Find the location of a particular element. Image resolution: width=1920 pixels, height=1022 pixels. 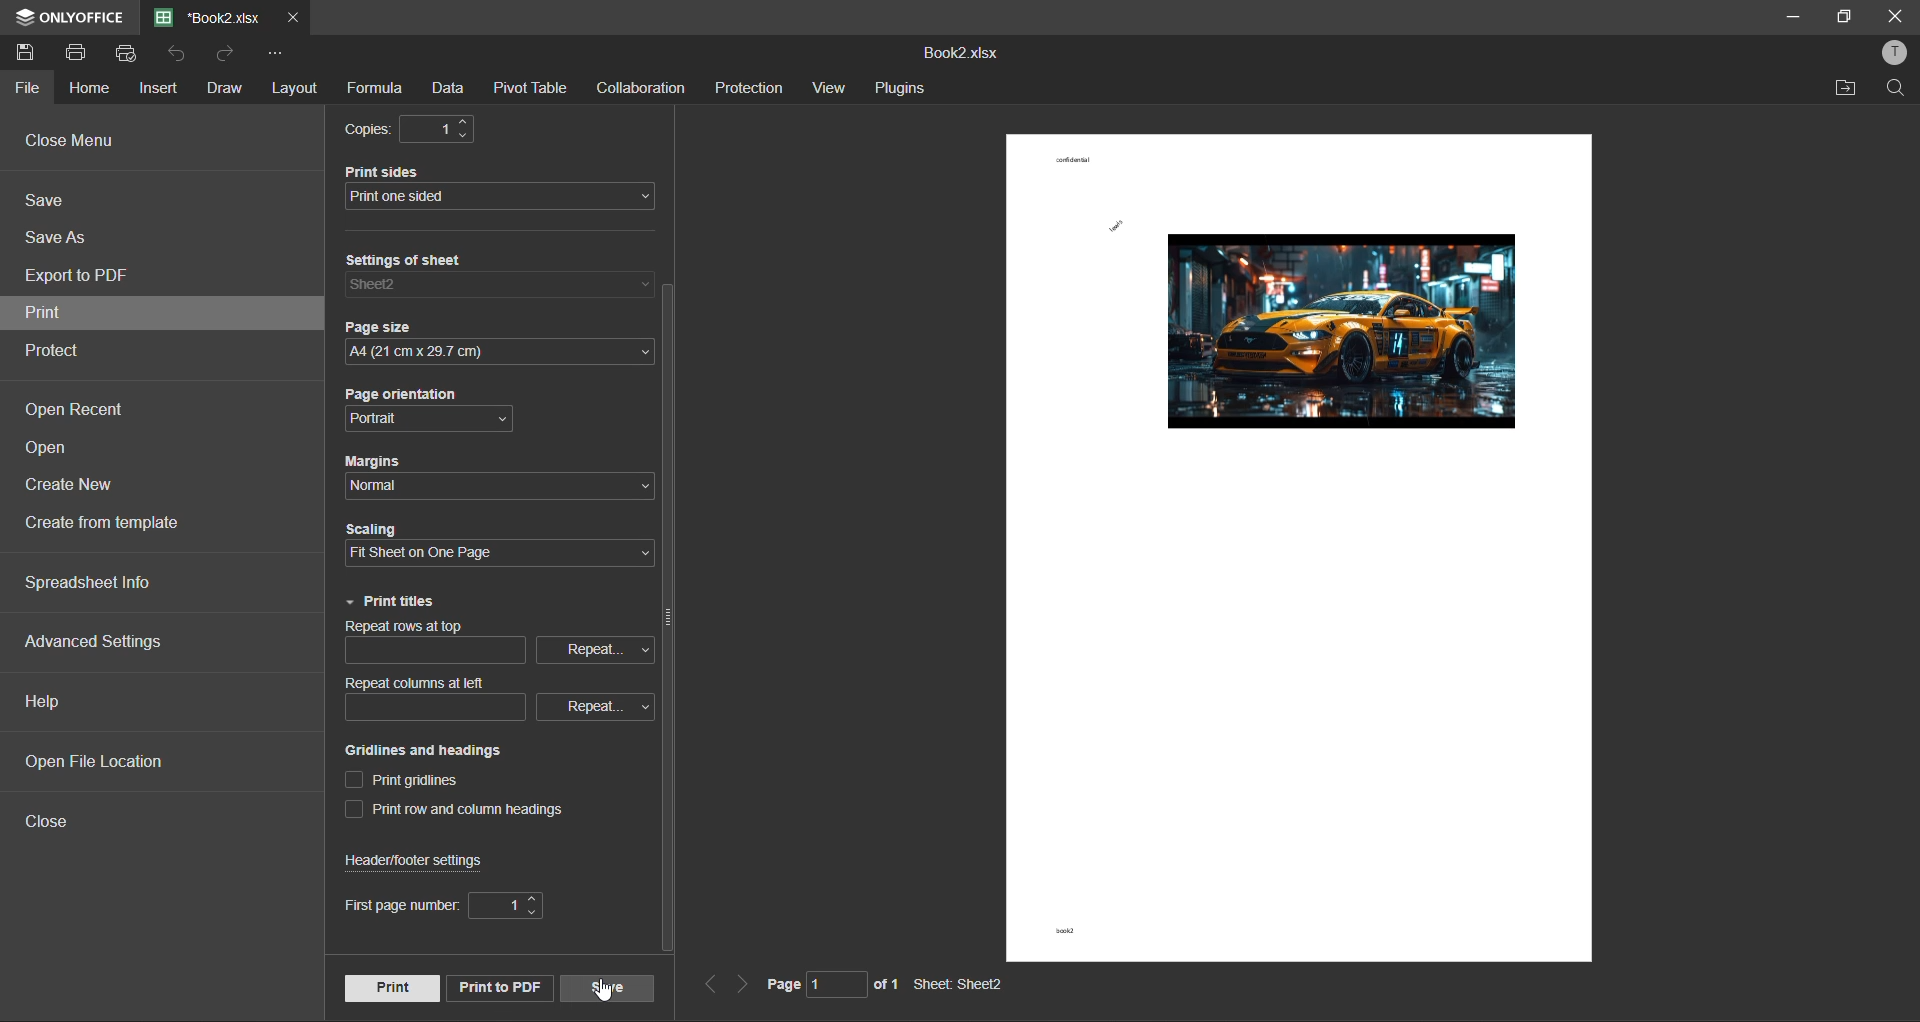

minimize is located at coordinates (1789, 16).